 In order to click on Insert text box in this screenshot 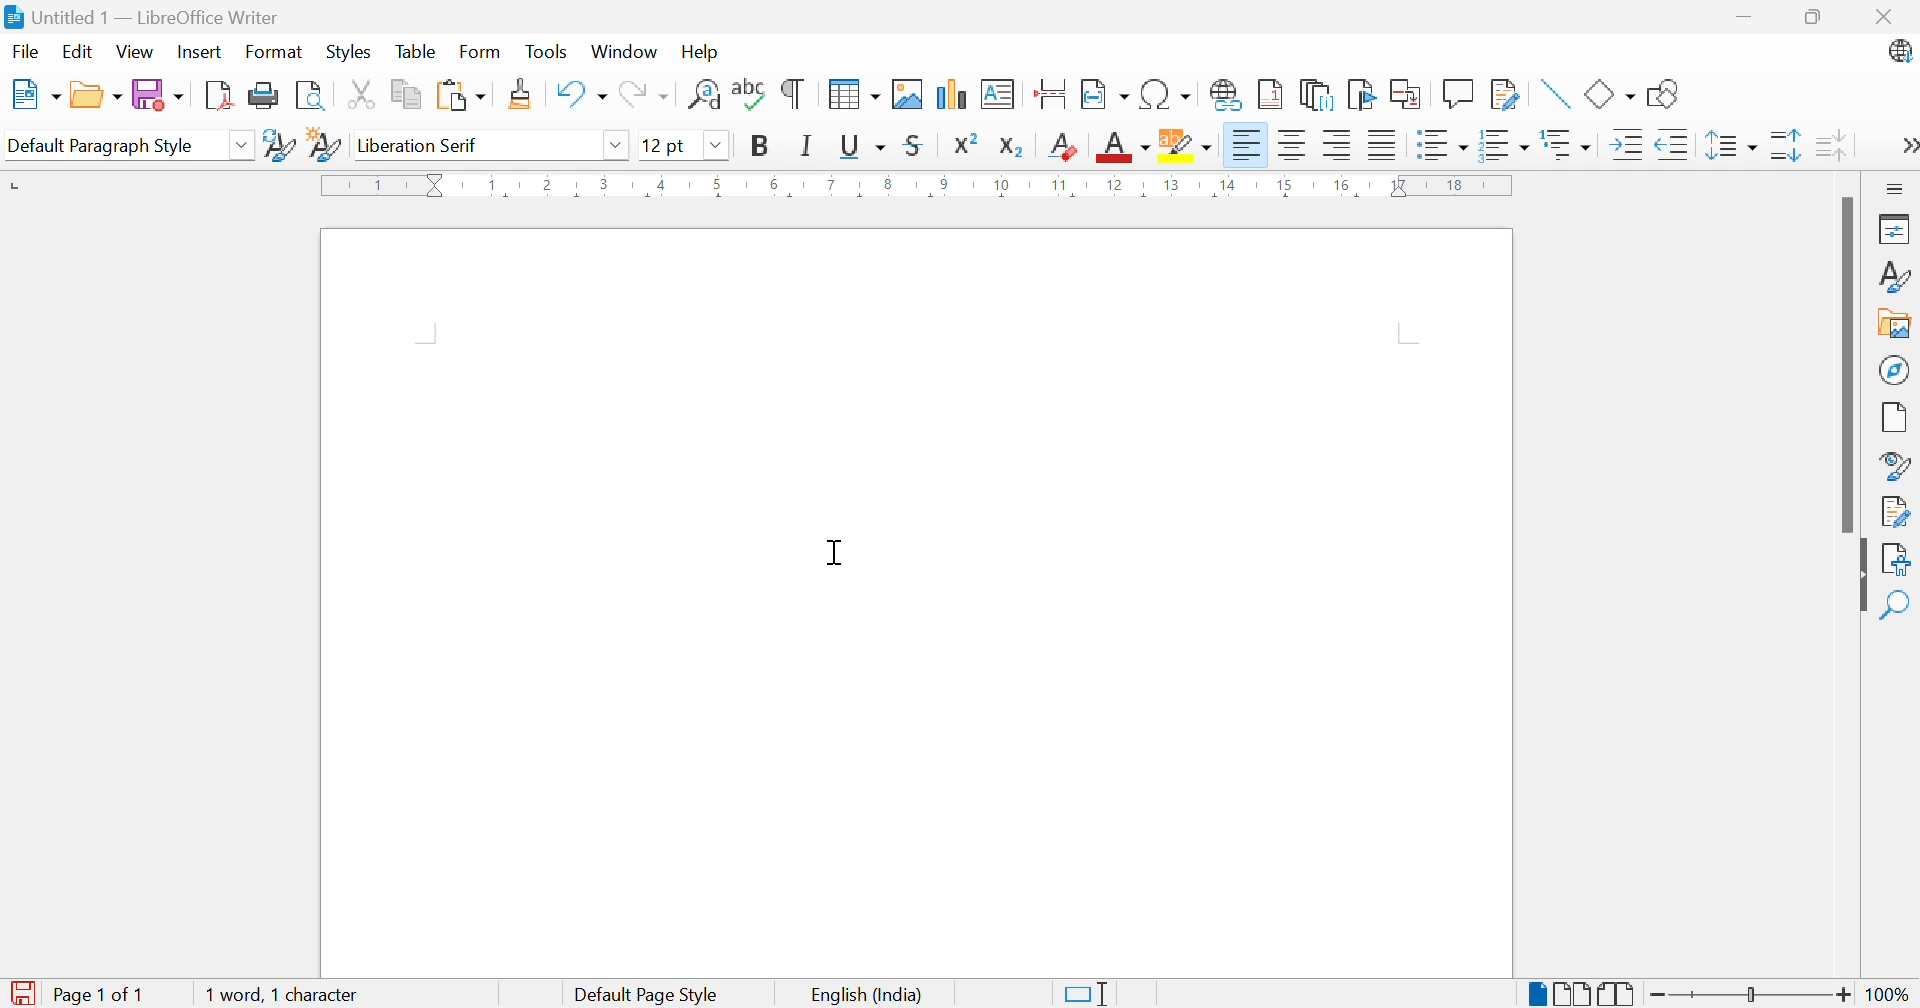, I will do `click(996, 94)`.